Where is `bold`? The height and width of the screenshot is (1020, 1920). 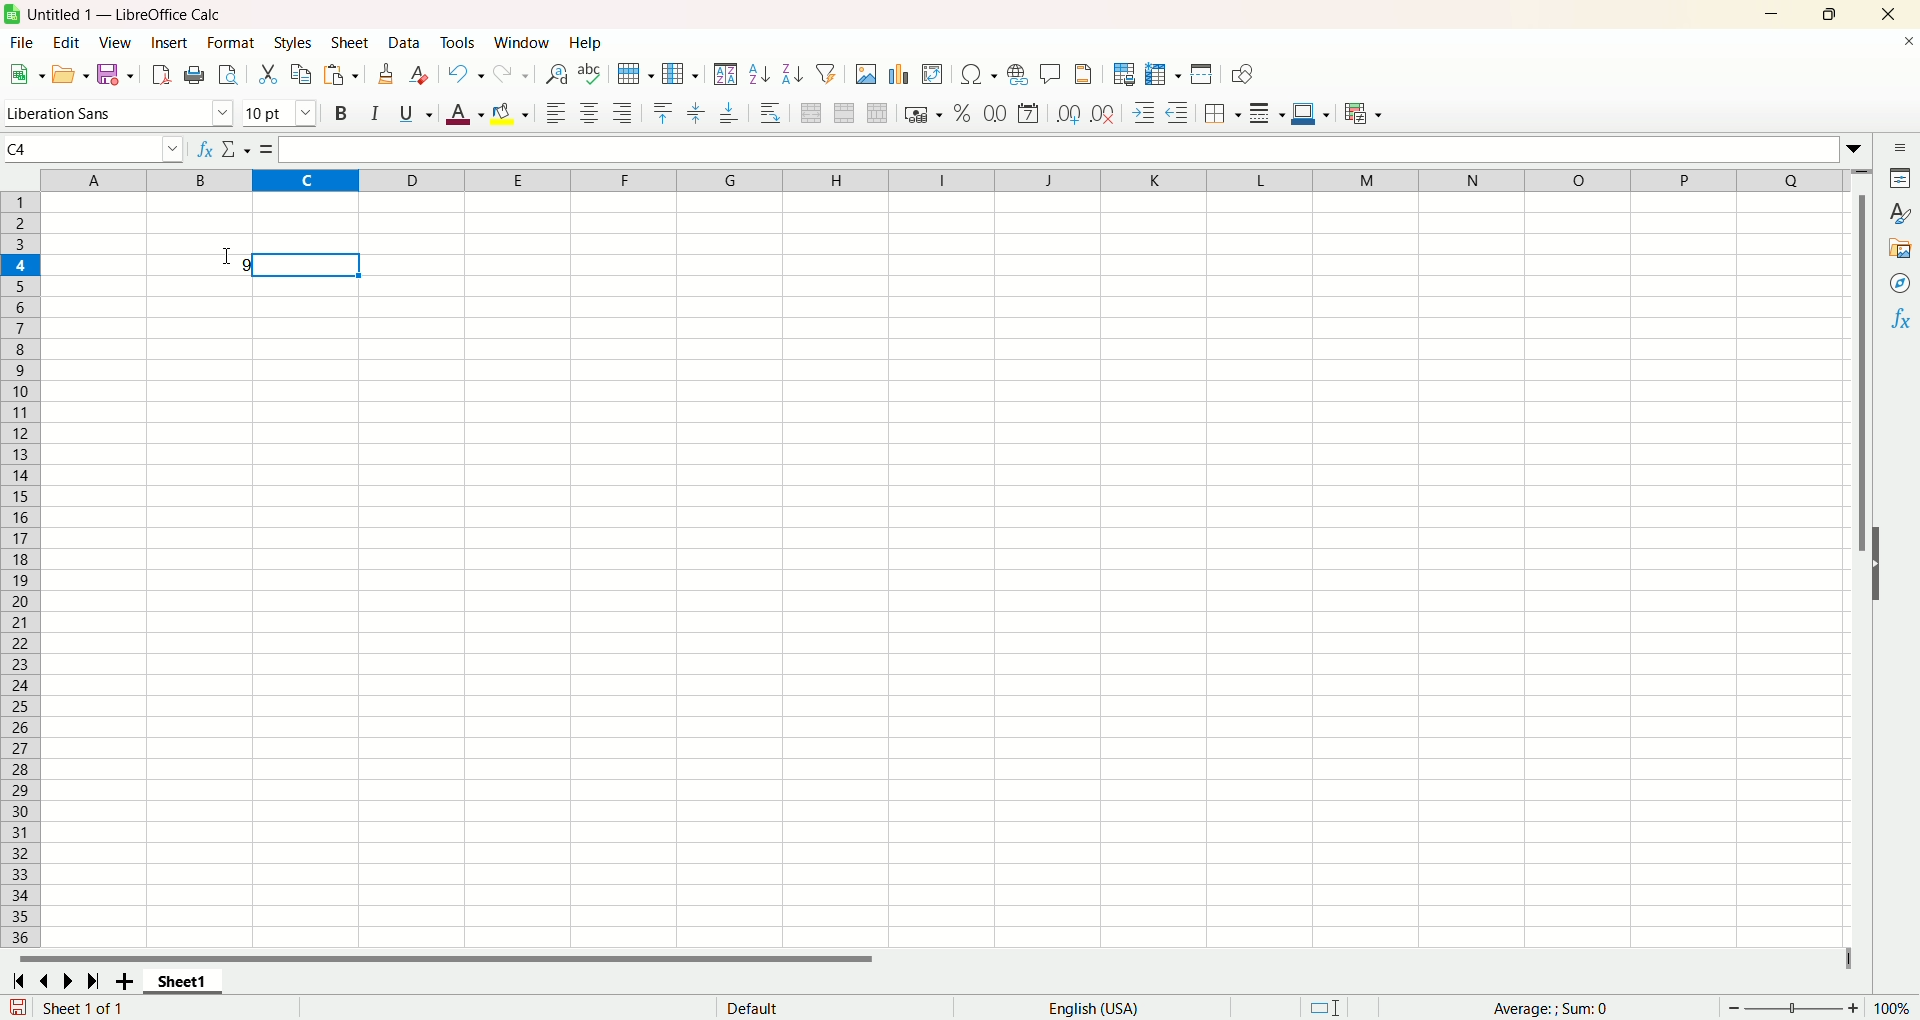 bold is located at coordinates (339, 115).